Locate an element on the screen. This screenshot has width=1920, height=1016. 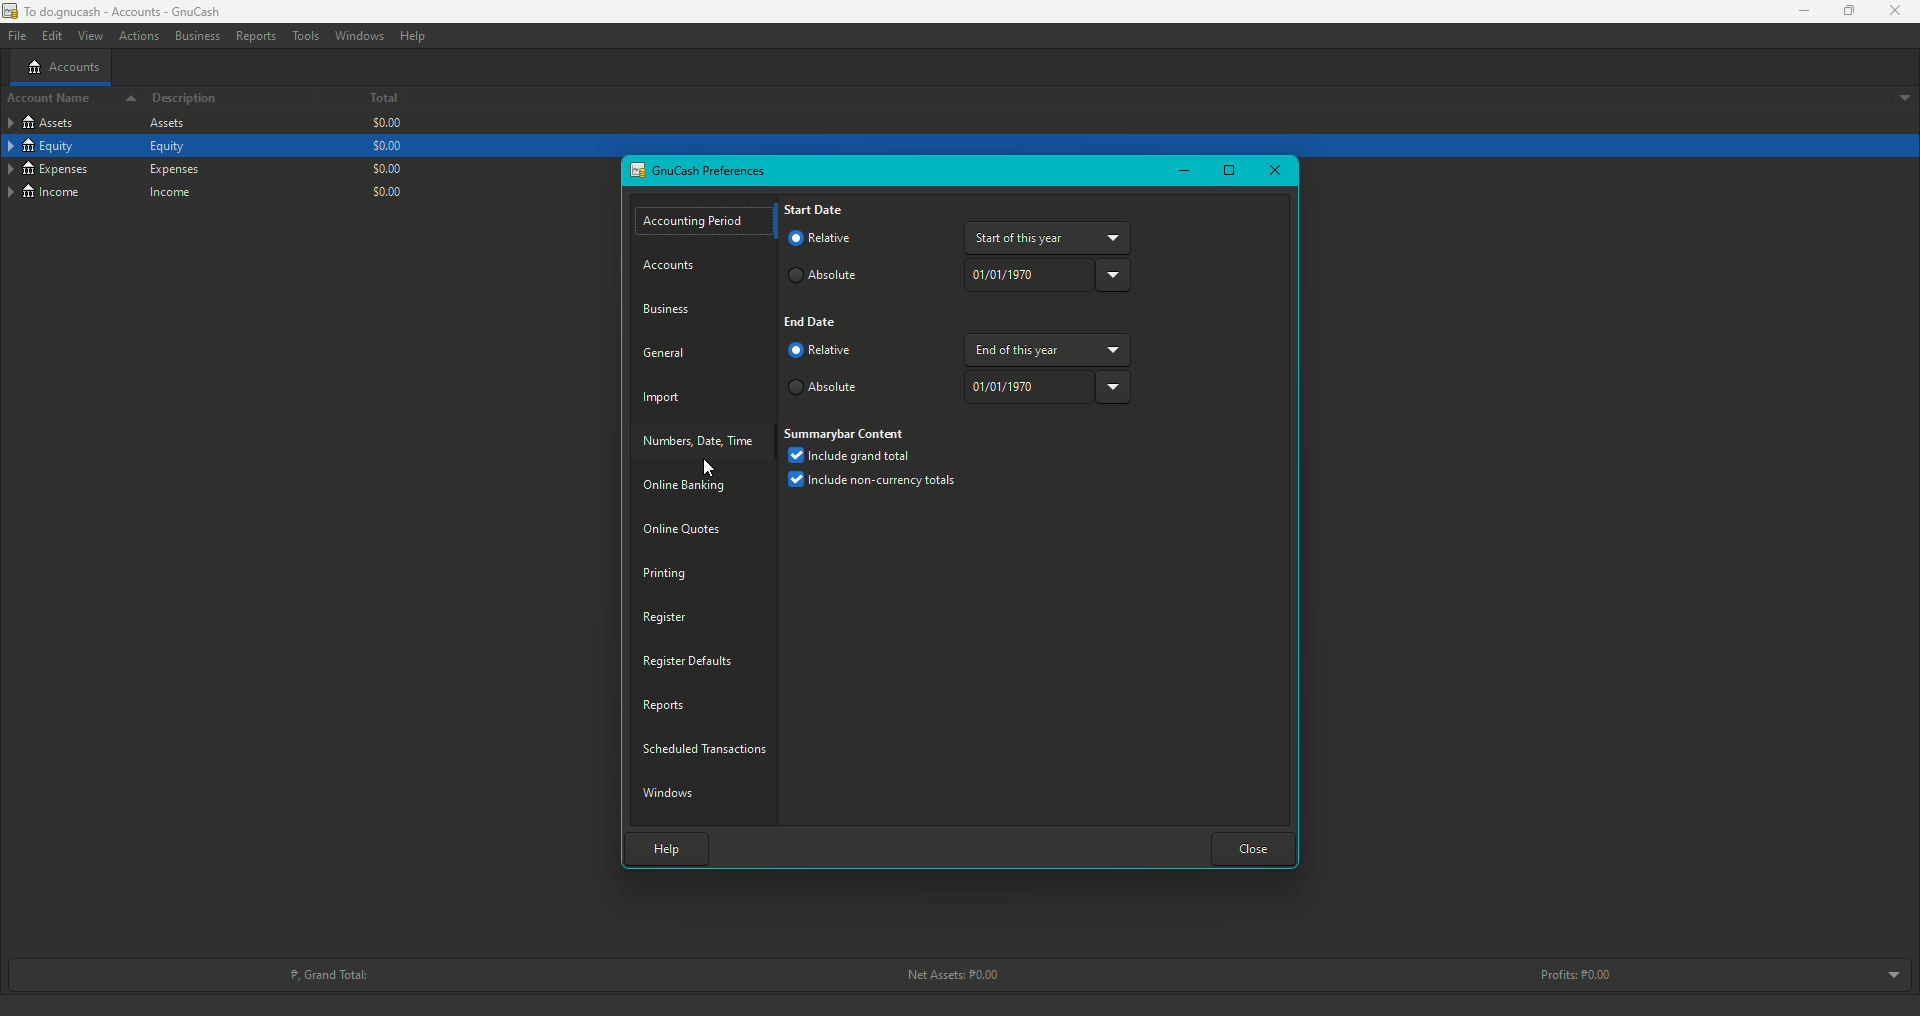
Relative is located at coordinates (822, 352).